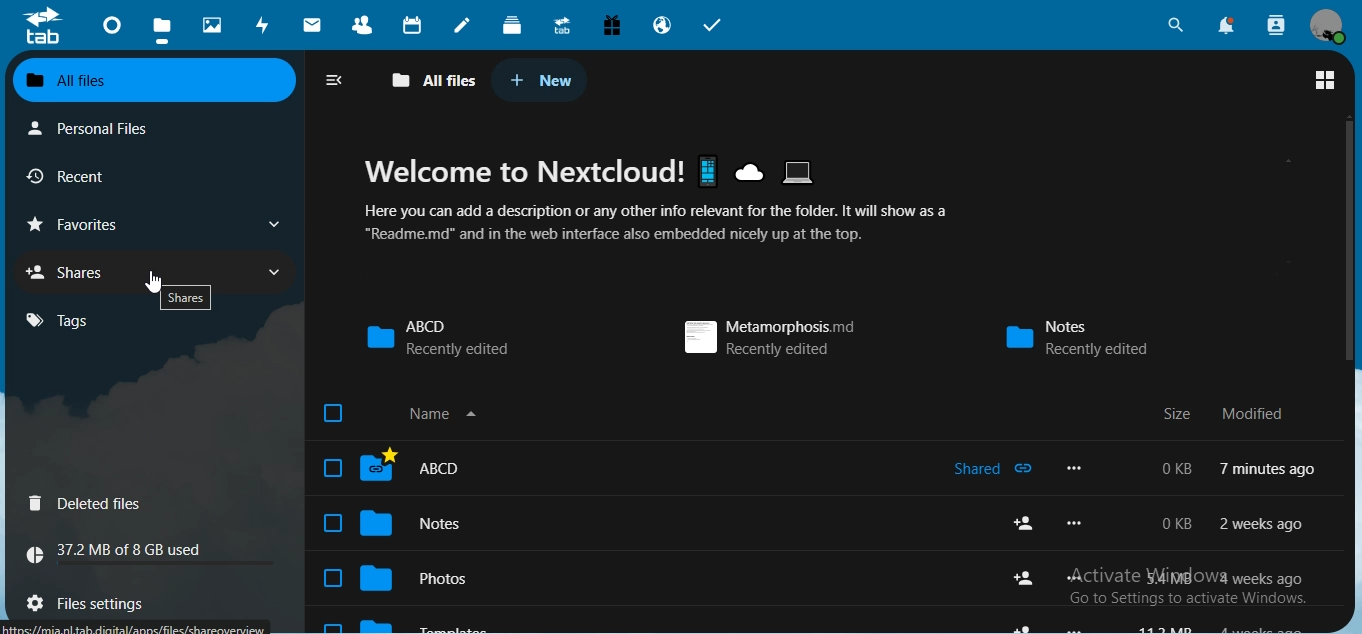 The width and height of the screenshot is (1362, 634). Describe the element at coordinates (1024, 523) in the screenshot. I see `share` at that location.